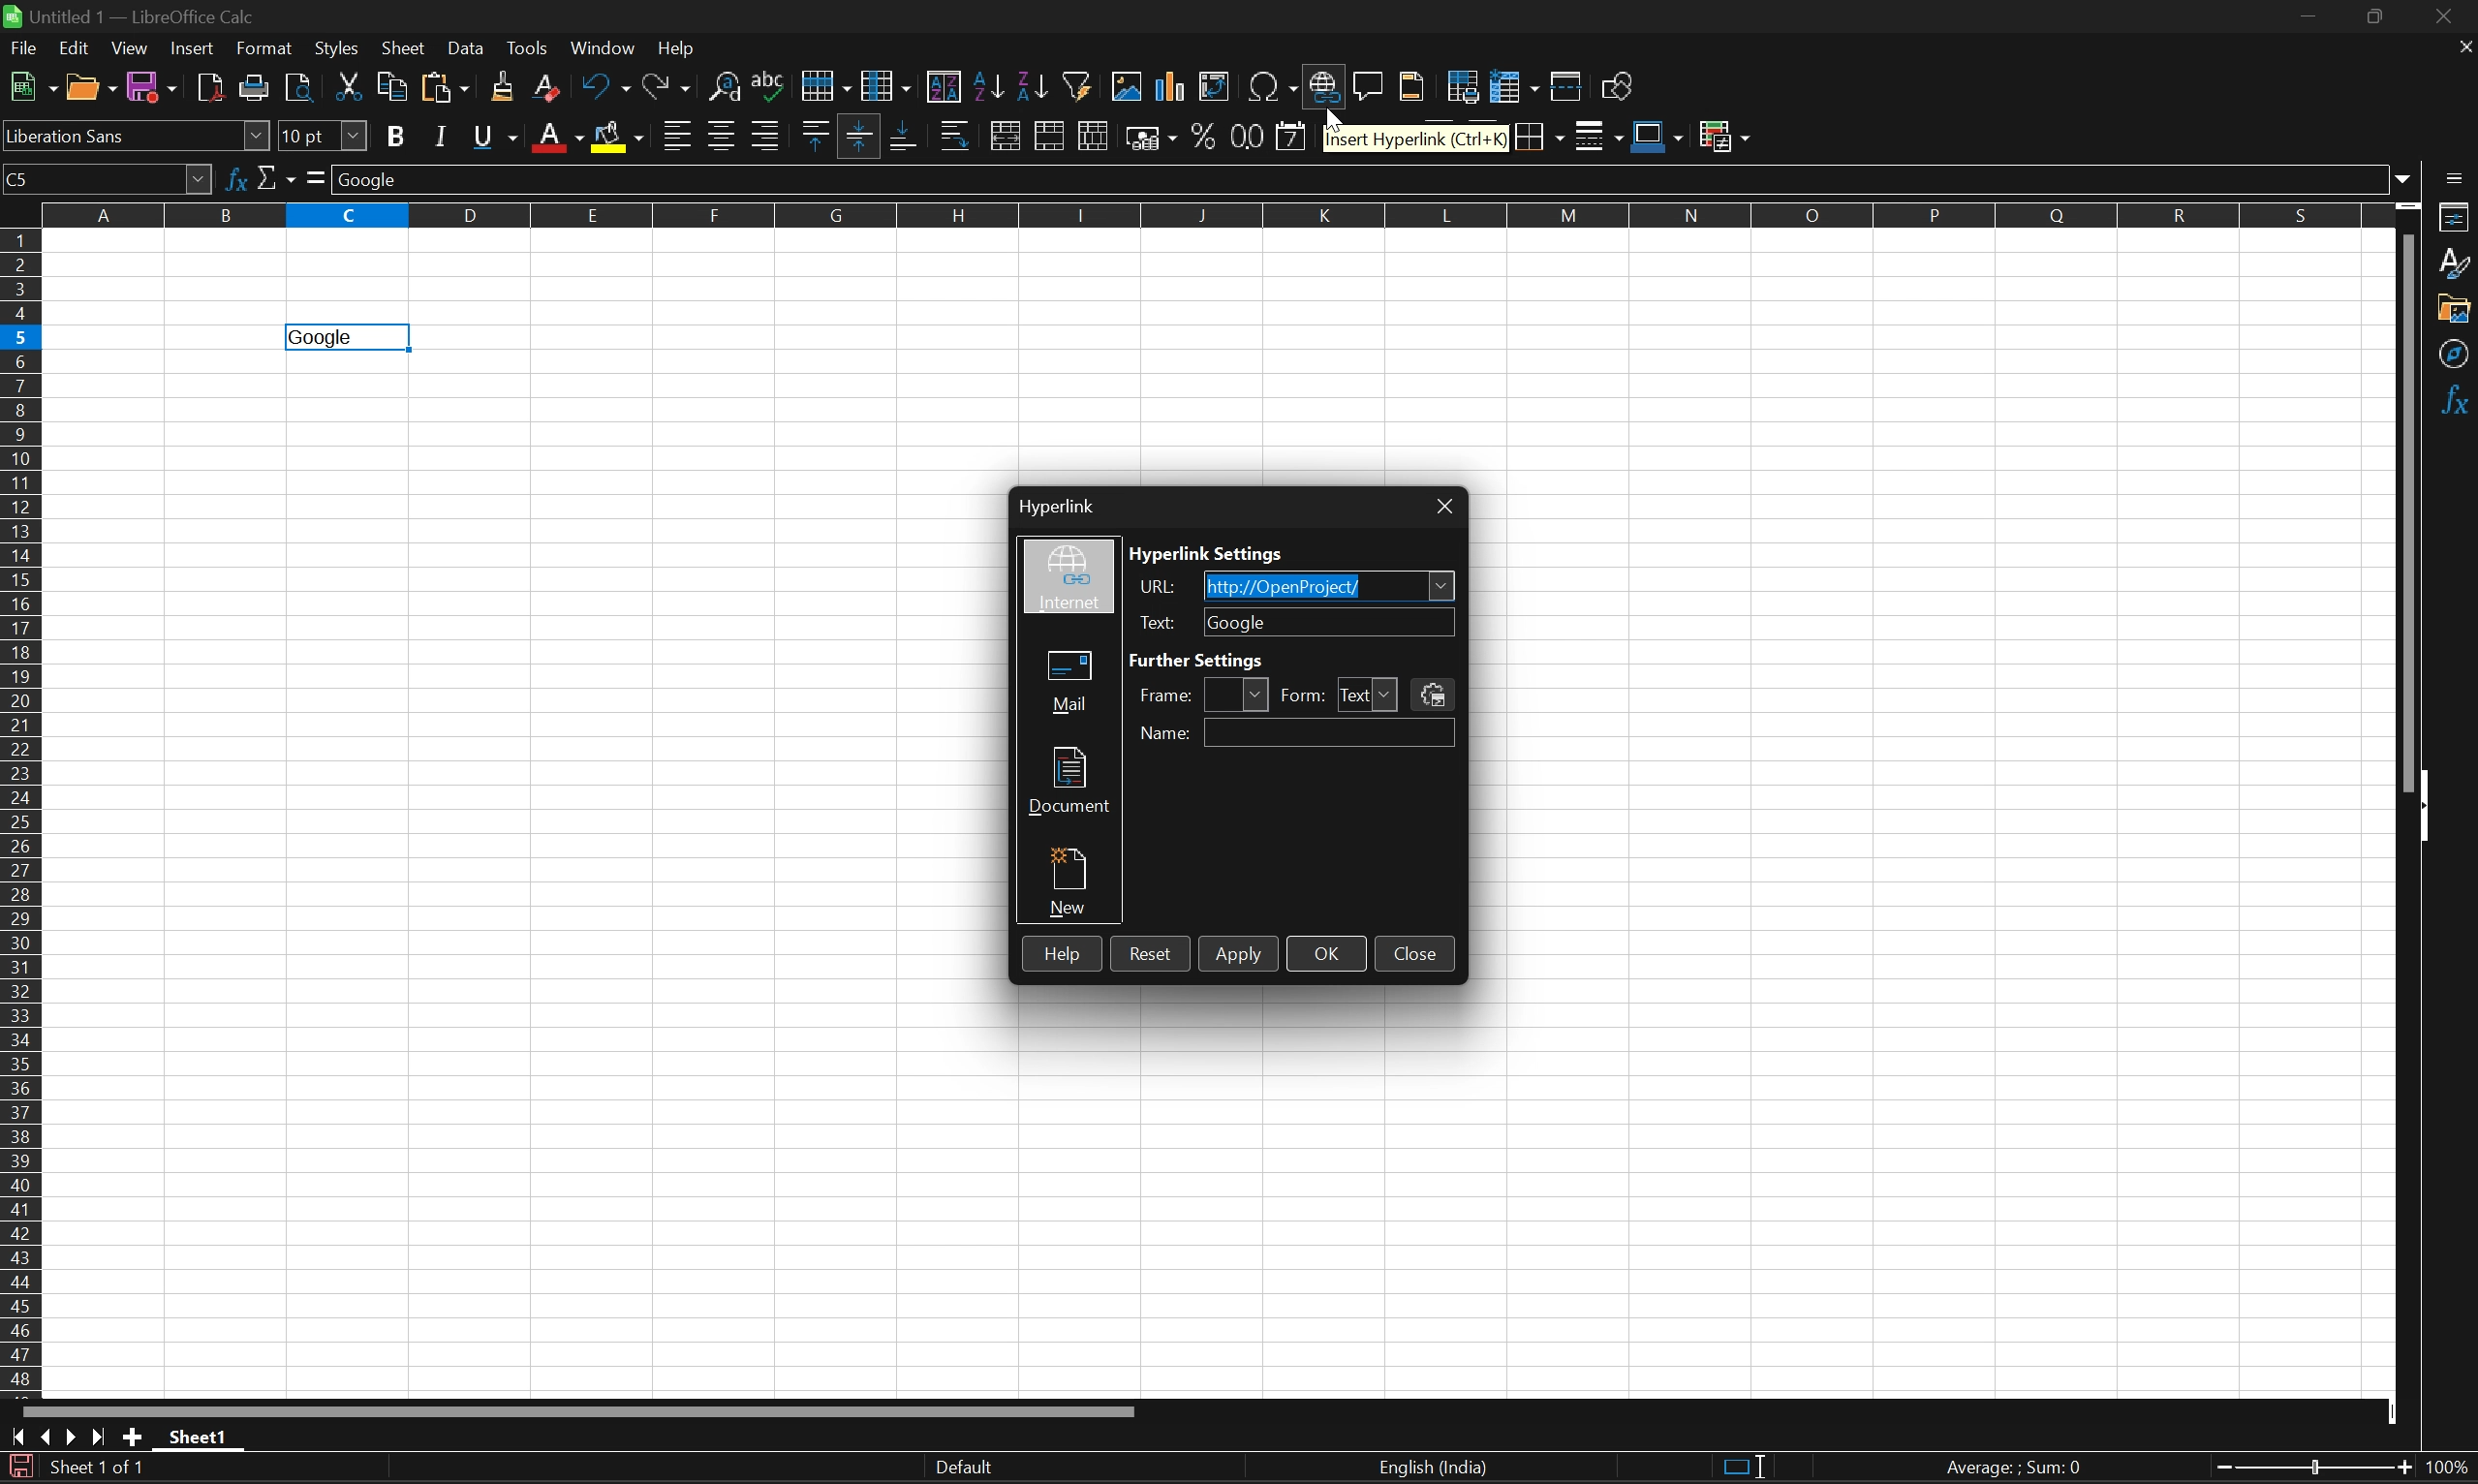 This screenshot has width=2478, height=1484. I want to click on Insert hyperlink, so click(1321, 86).